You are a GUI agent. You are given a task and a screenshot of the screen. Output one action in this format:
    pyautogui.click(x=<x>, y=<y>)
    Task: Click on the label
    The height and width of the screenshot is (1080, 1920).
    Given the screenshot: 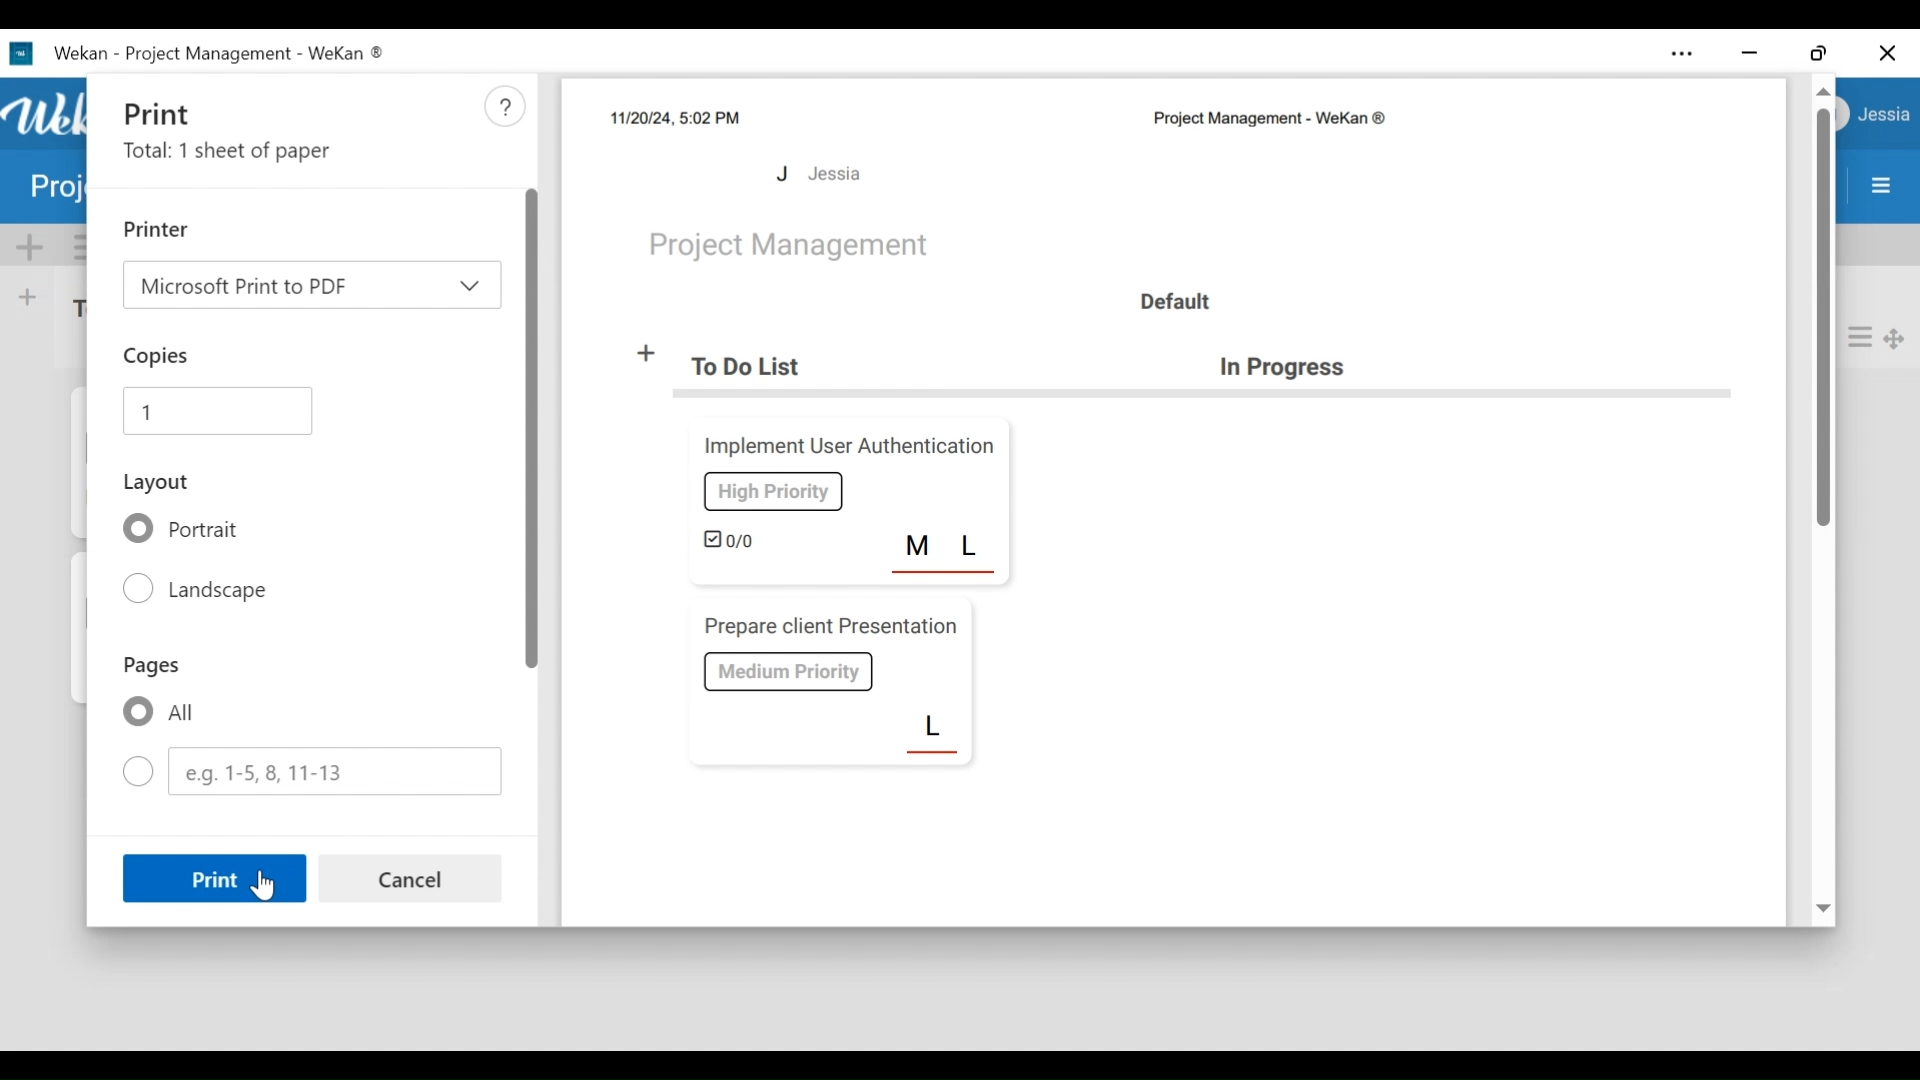 What is the action you would take?
    pyautogui.click(x=773, y=490)
    